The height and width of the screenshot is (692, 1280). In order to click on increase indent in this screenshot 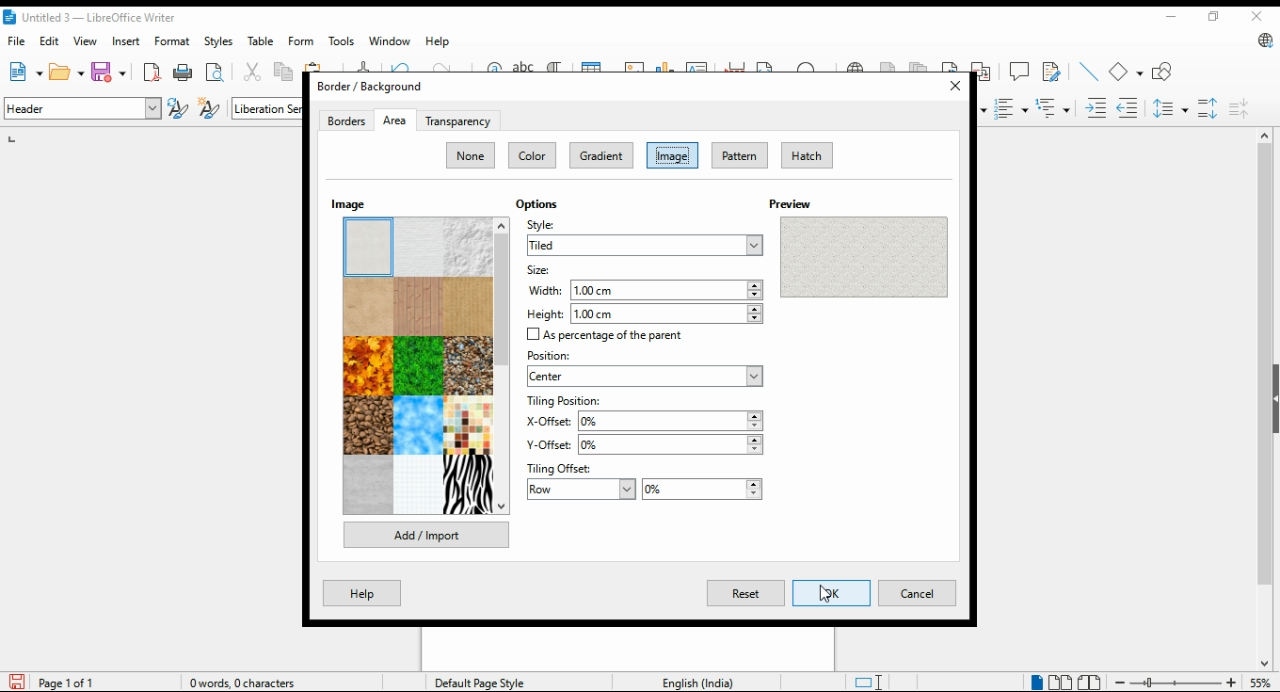, I will do `click(1097, 108)`.